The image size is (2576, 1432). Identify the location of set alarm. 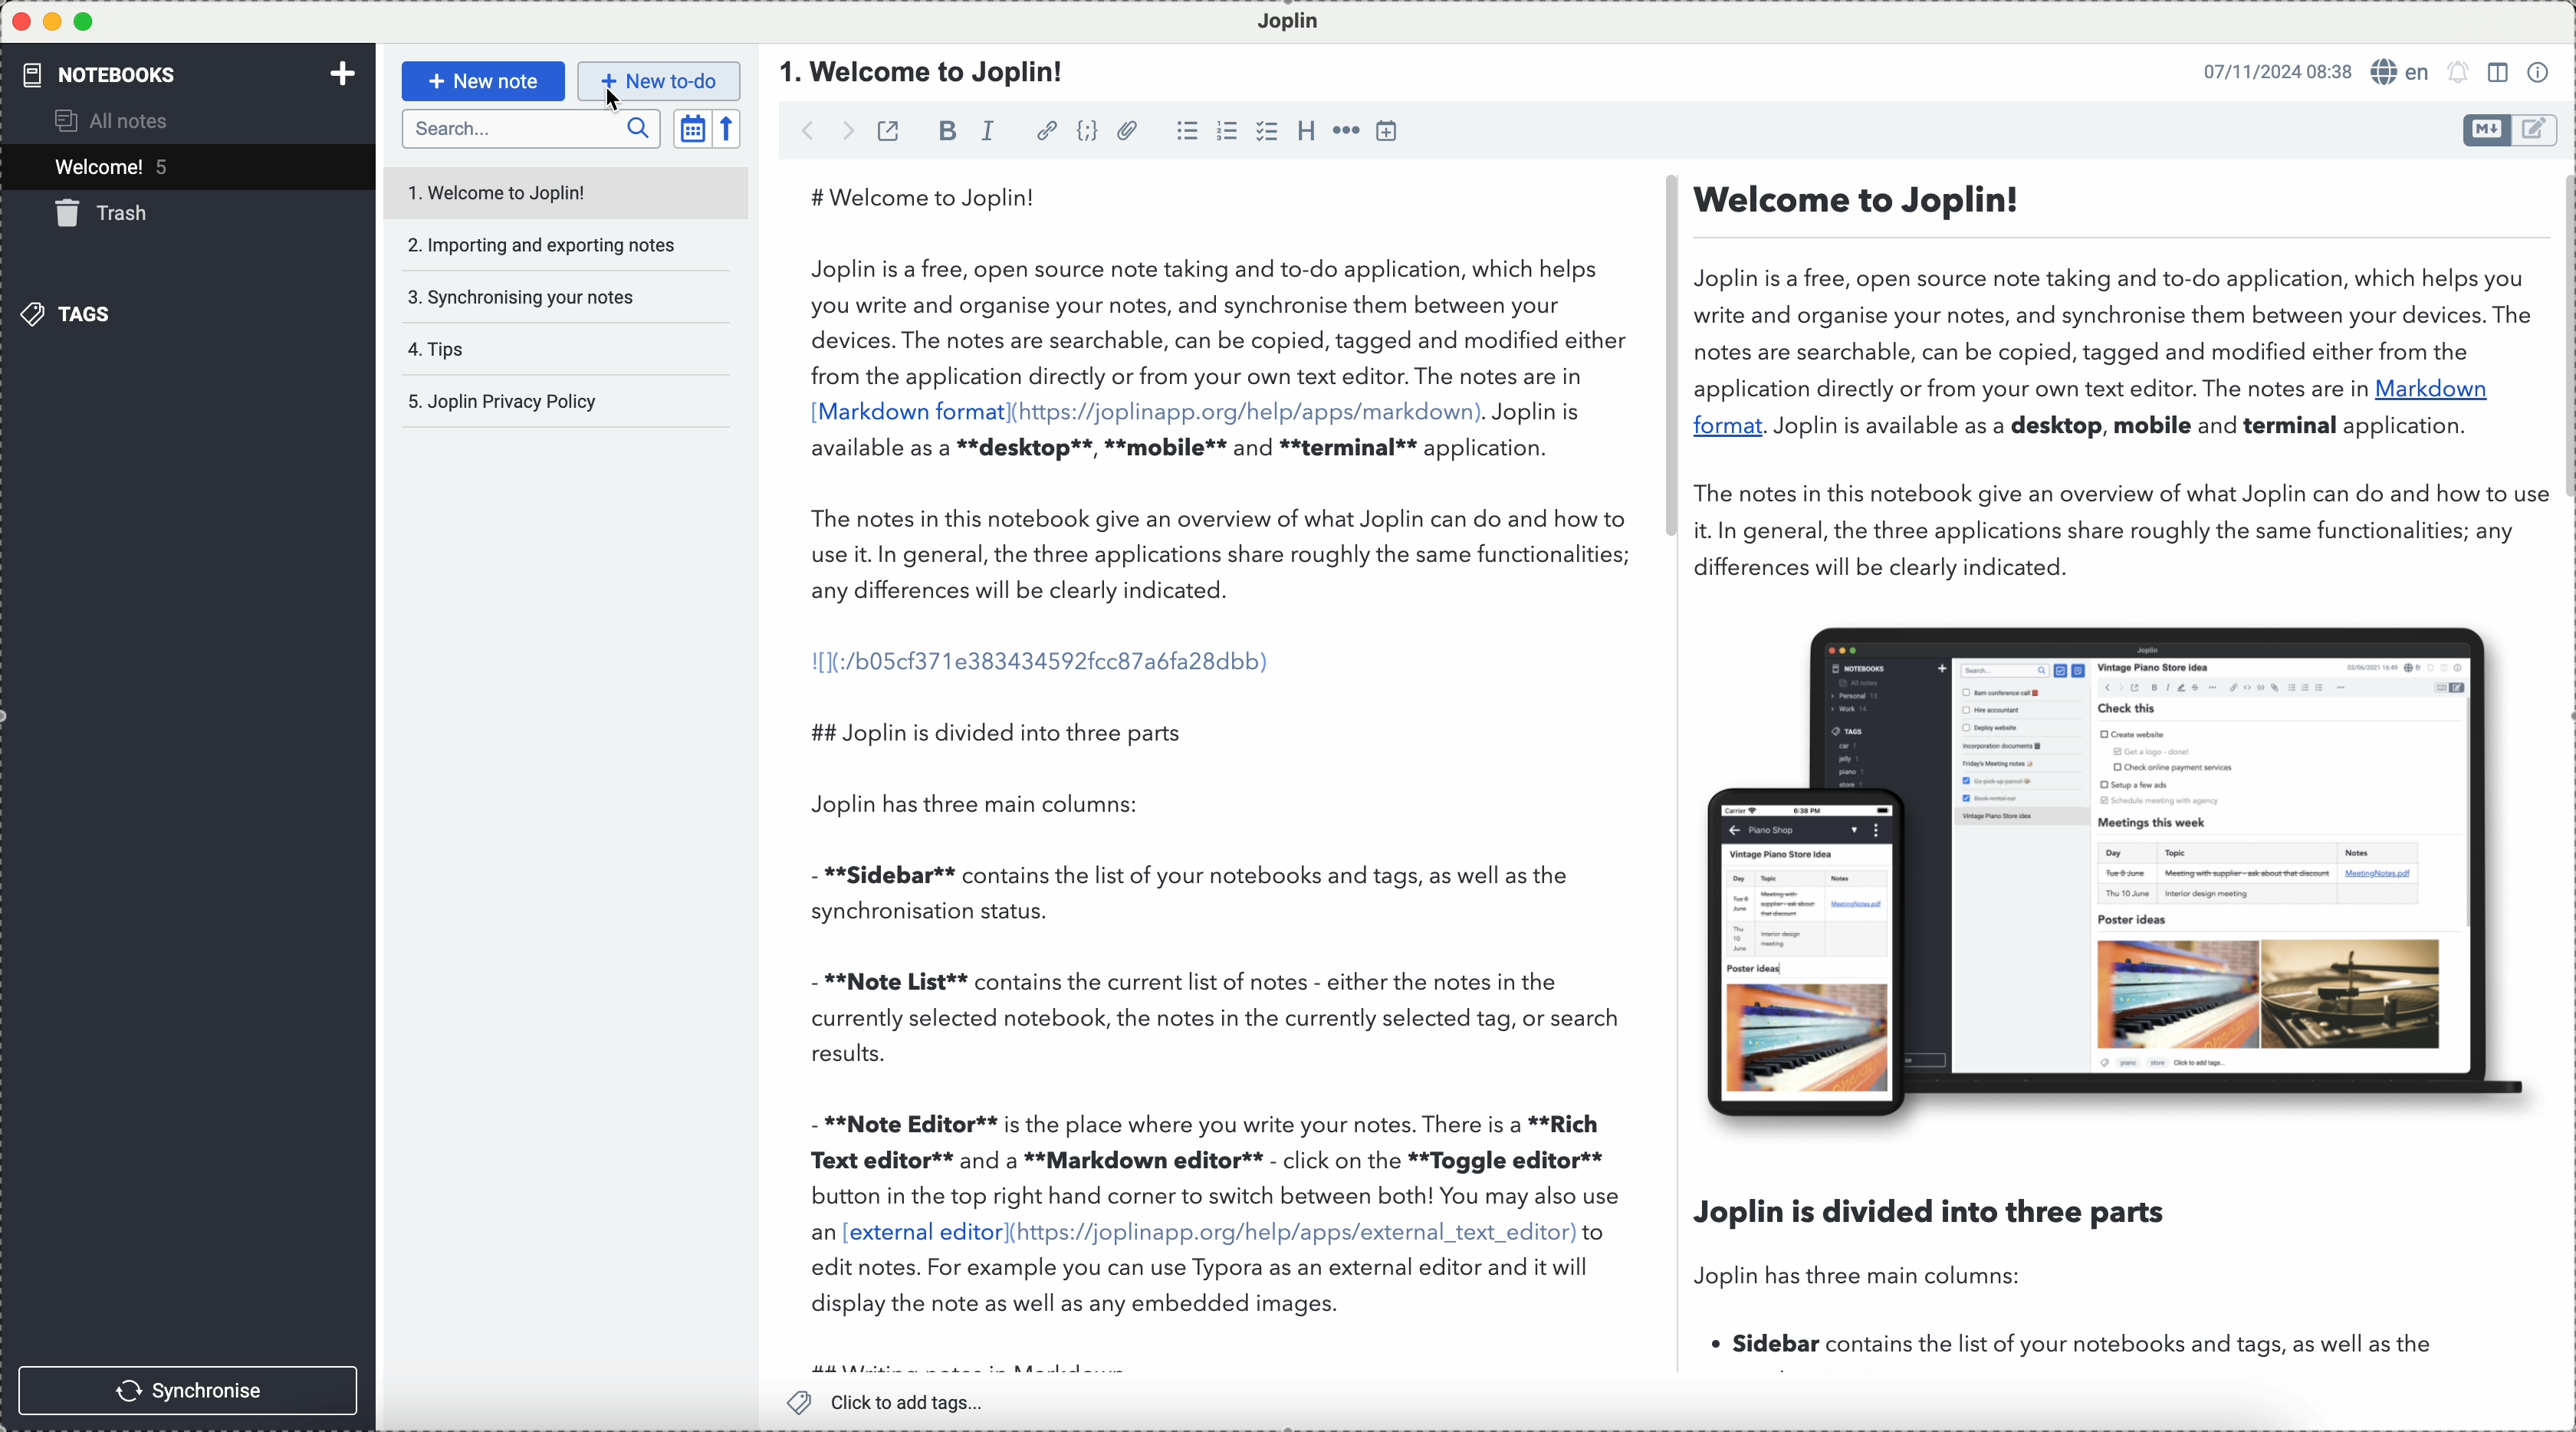
(2461, 72).